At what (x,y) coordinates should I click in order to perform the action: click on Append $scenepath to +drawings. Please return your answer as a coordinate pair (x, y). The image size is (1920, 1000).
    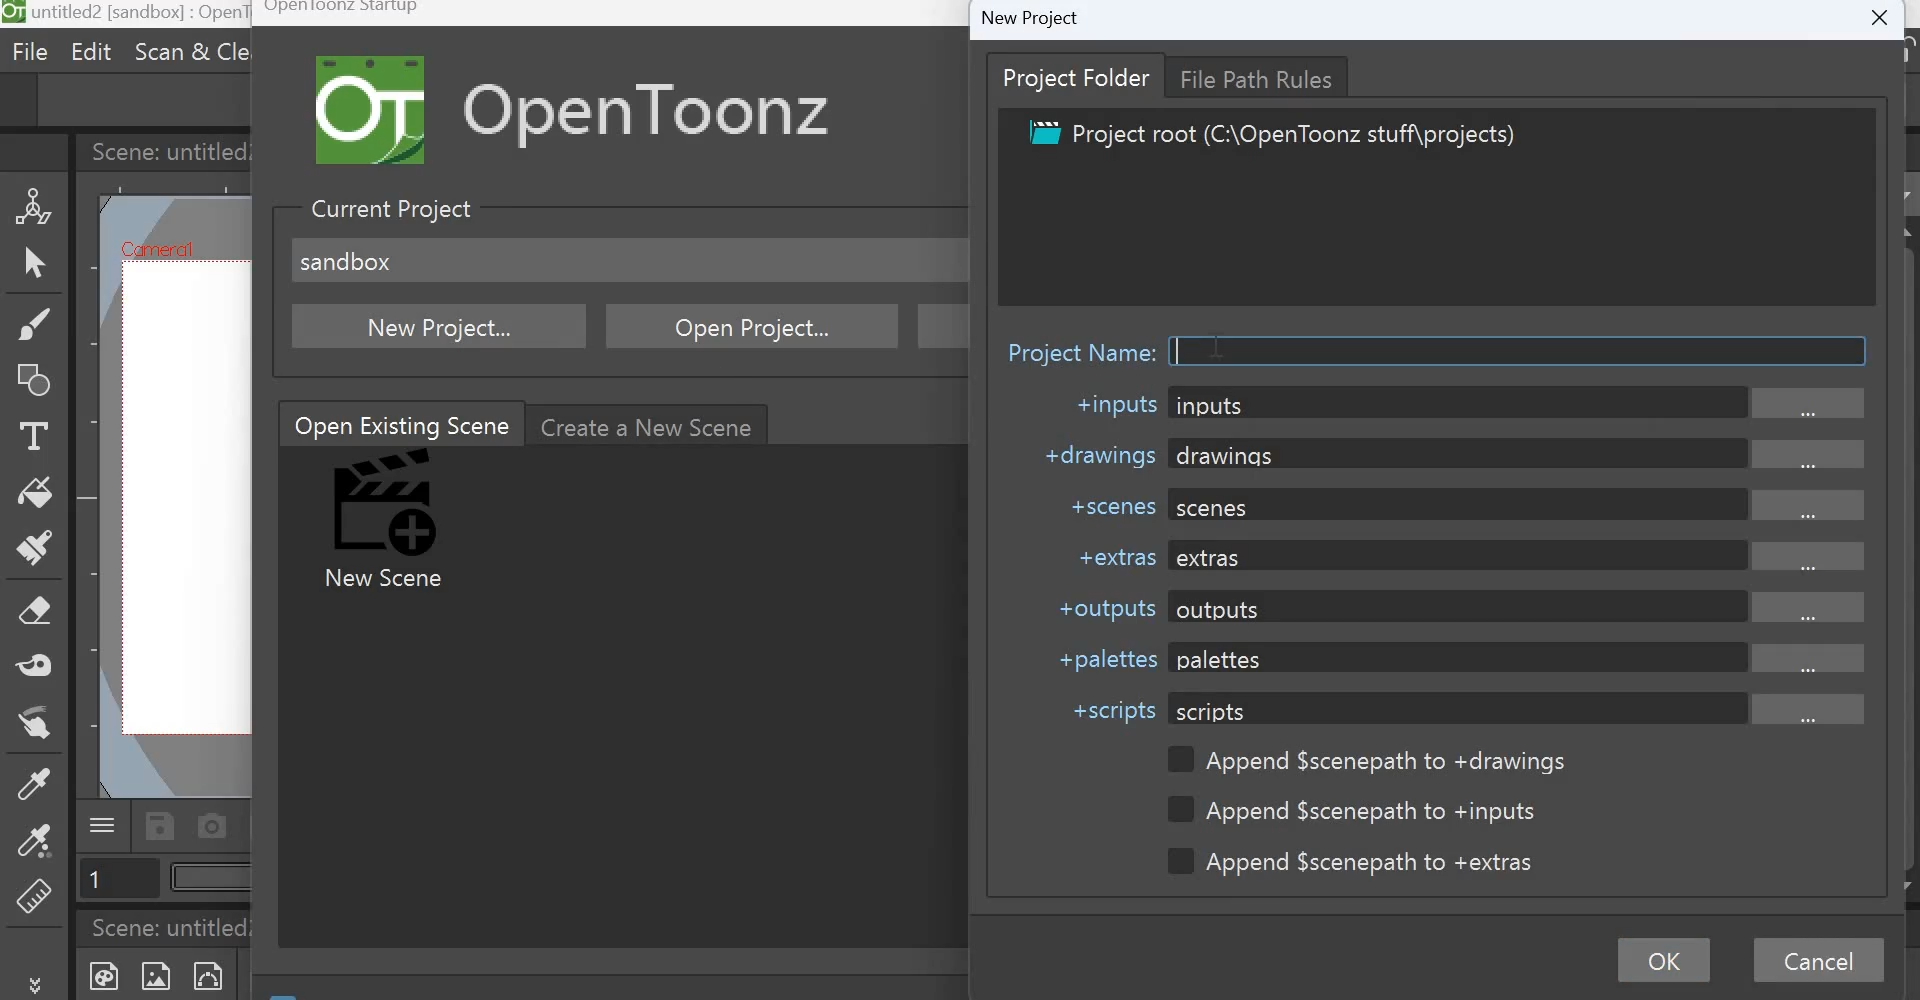
    Looking at the image, I should click on (1367, 761).